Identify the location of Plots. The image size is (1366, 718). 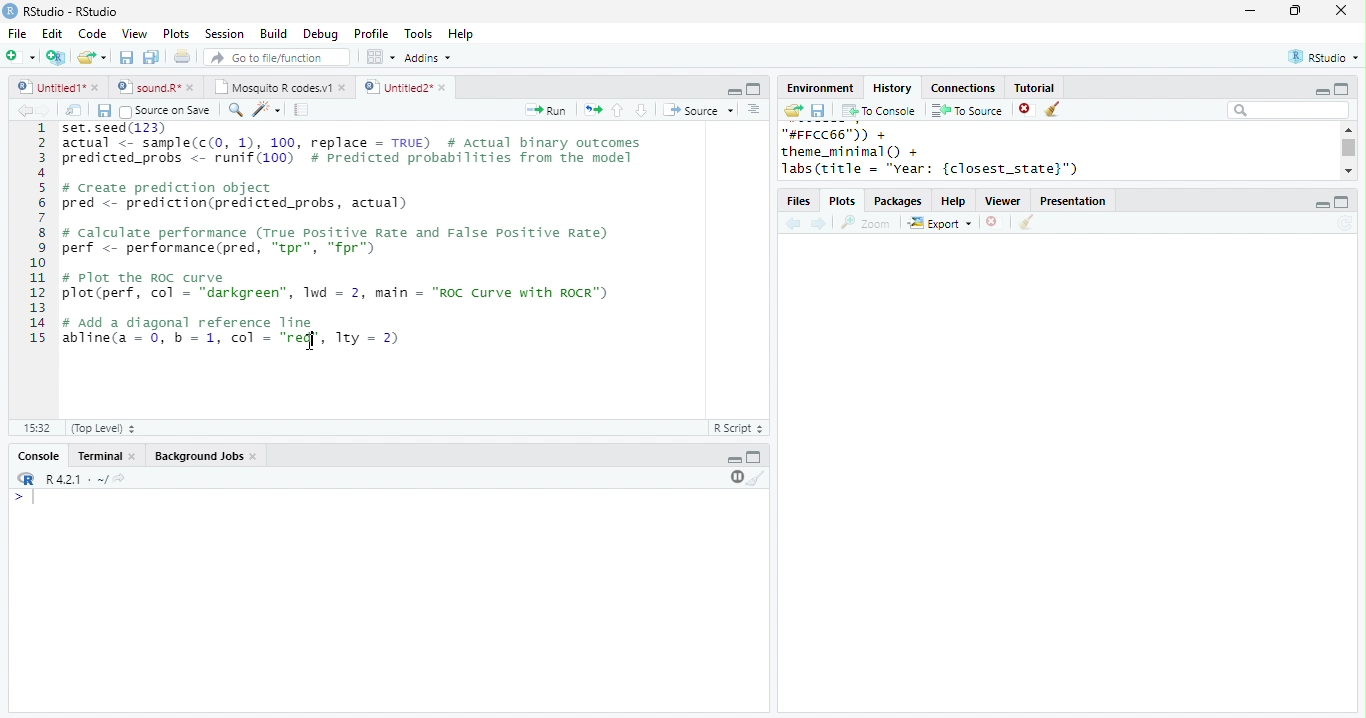
(844, 202).